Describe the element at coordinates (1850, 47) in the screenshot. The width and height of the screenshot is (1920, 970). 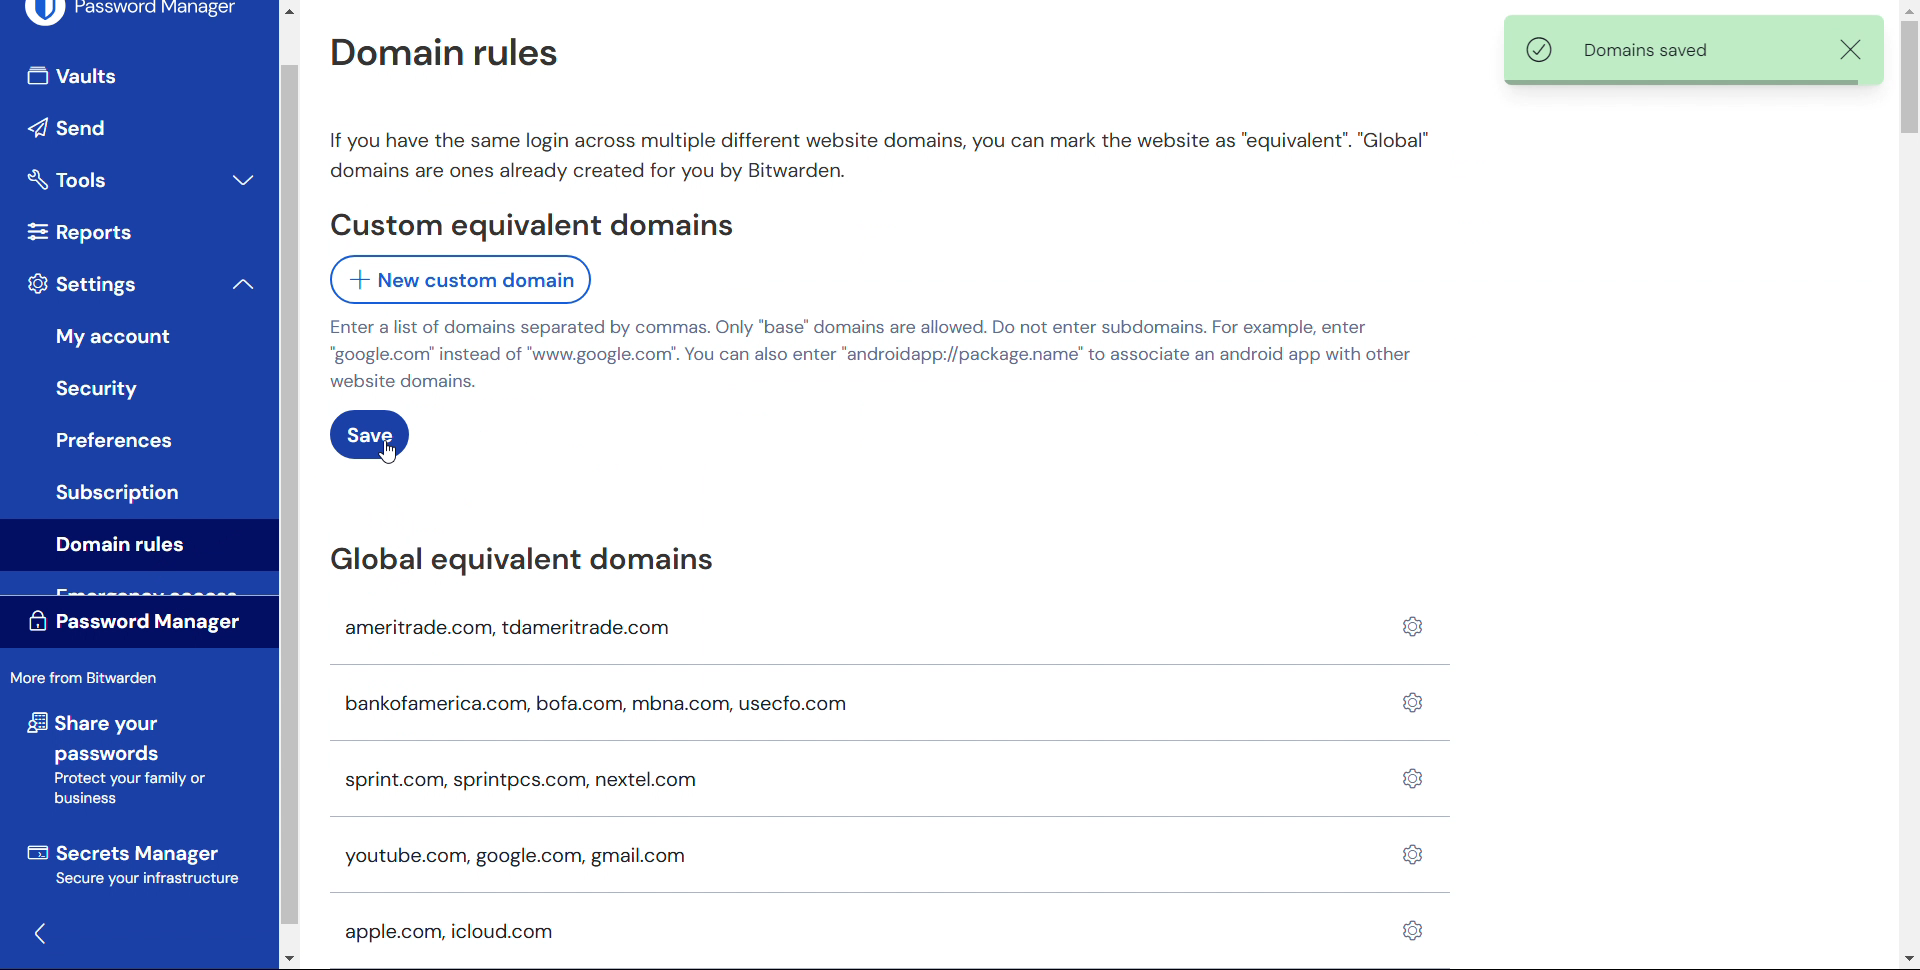
I see `Remove notification ` at that location.